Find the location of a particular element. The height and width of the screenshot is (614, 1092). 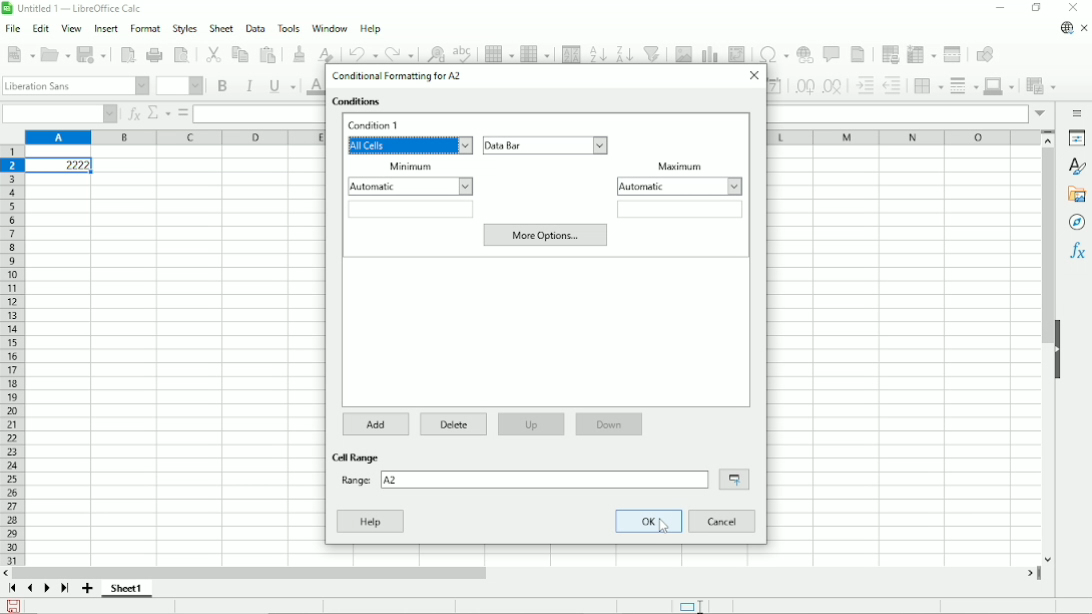

Auto filter is located at coordinates (653, 53).